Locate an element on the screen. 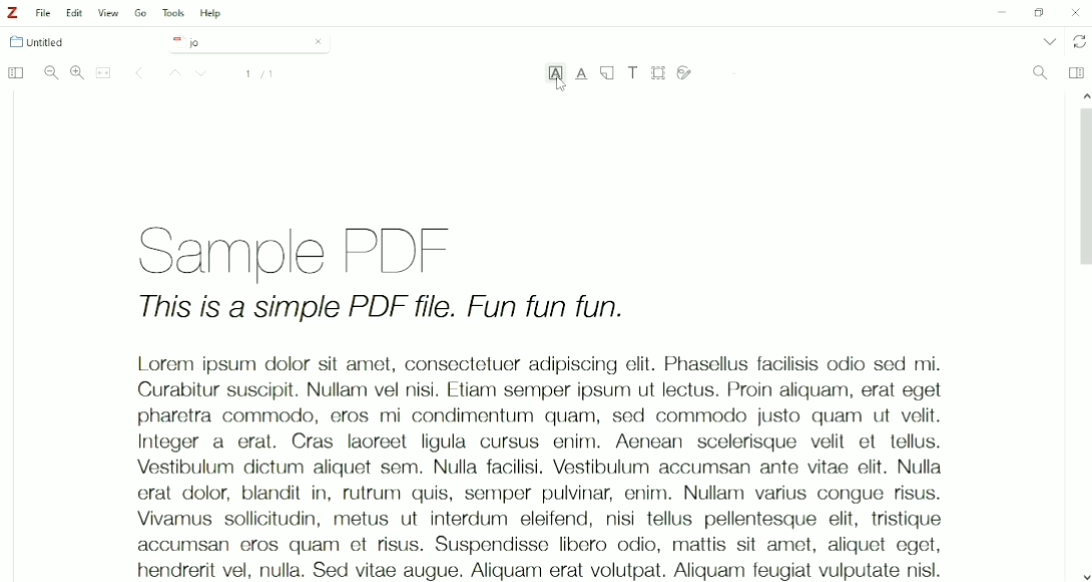 The height and width of the screenshot is (582, 1092). Down is located at coordinates (204, 75).